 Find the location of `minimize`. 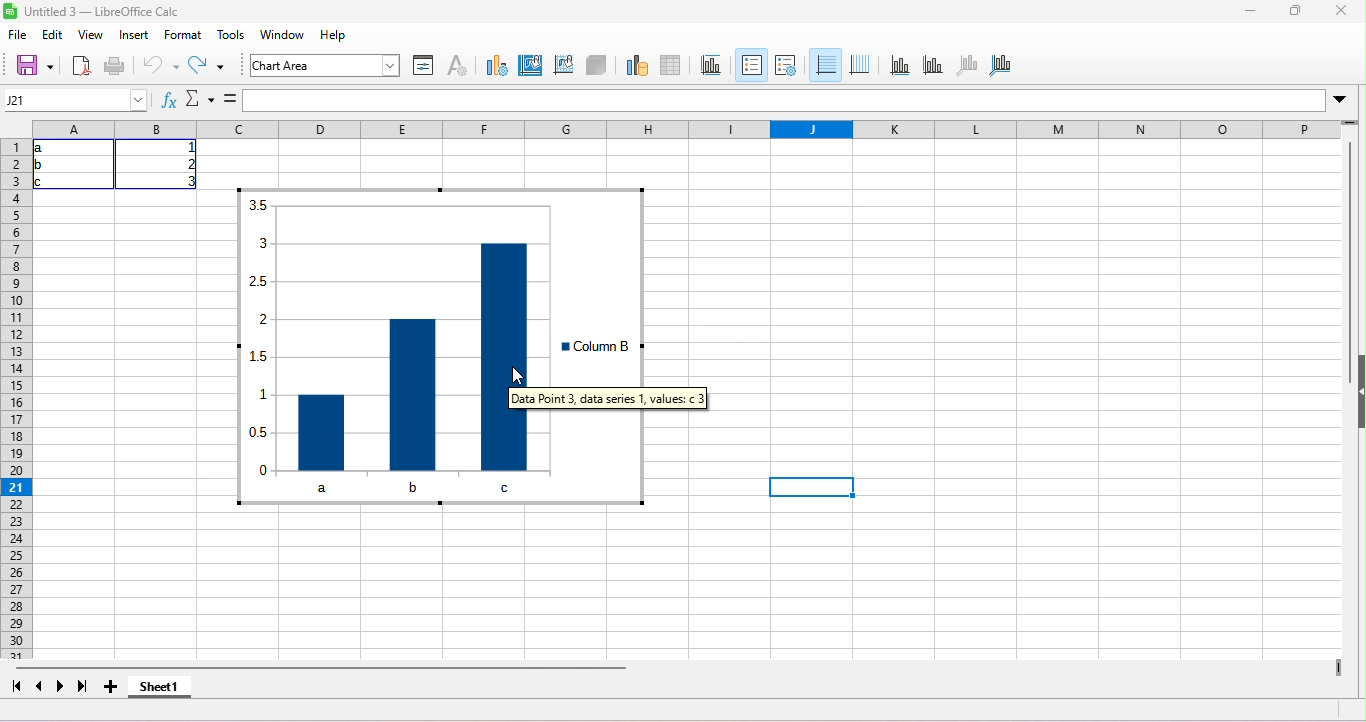

minimize is located at coordinates (1244, 12).